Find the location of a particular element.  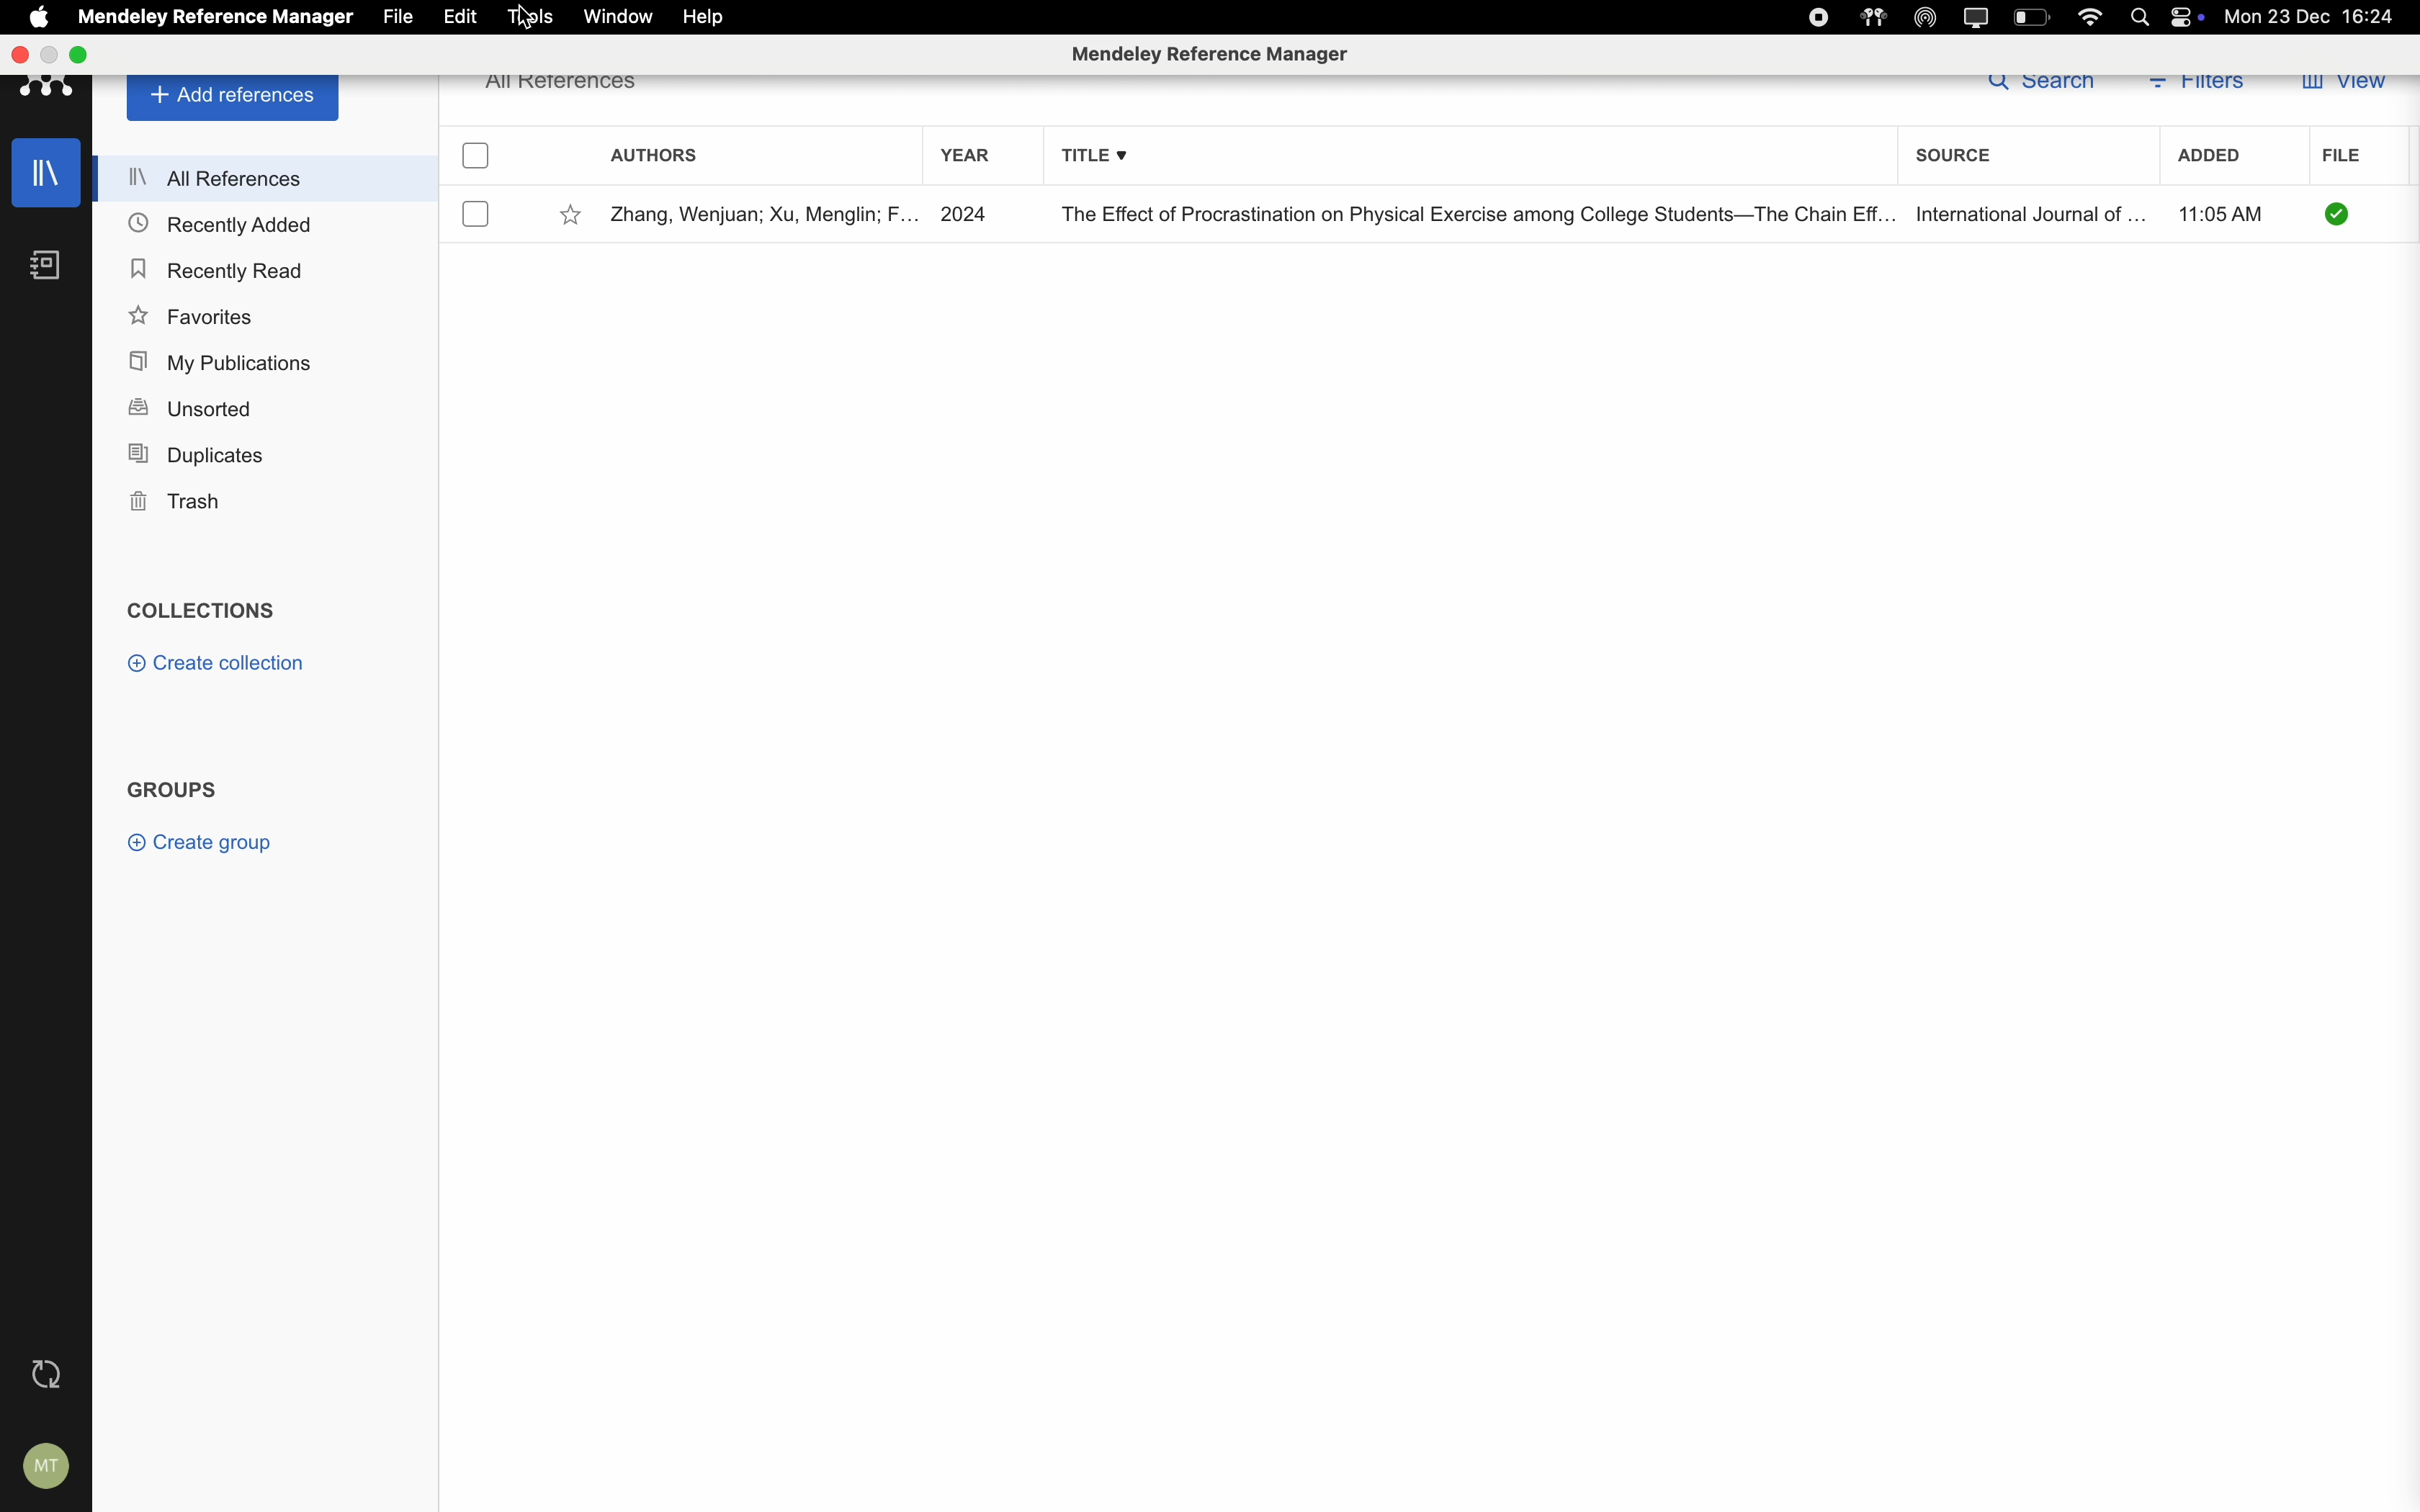

account settings is located at coordinates (50, 1467).